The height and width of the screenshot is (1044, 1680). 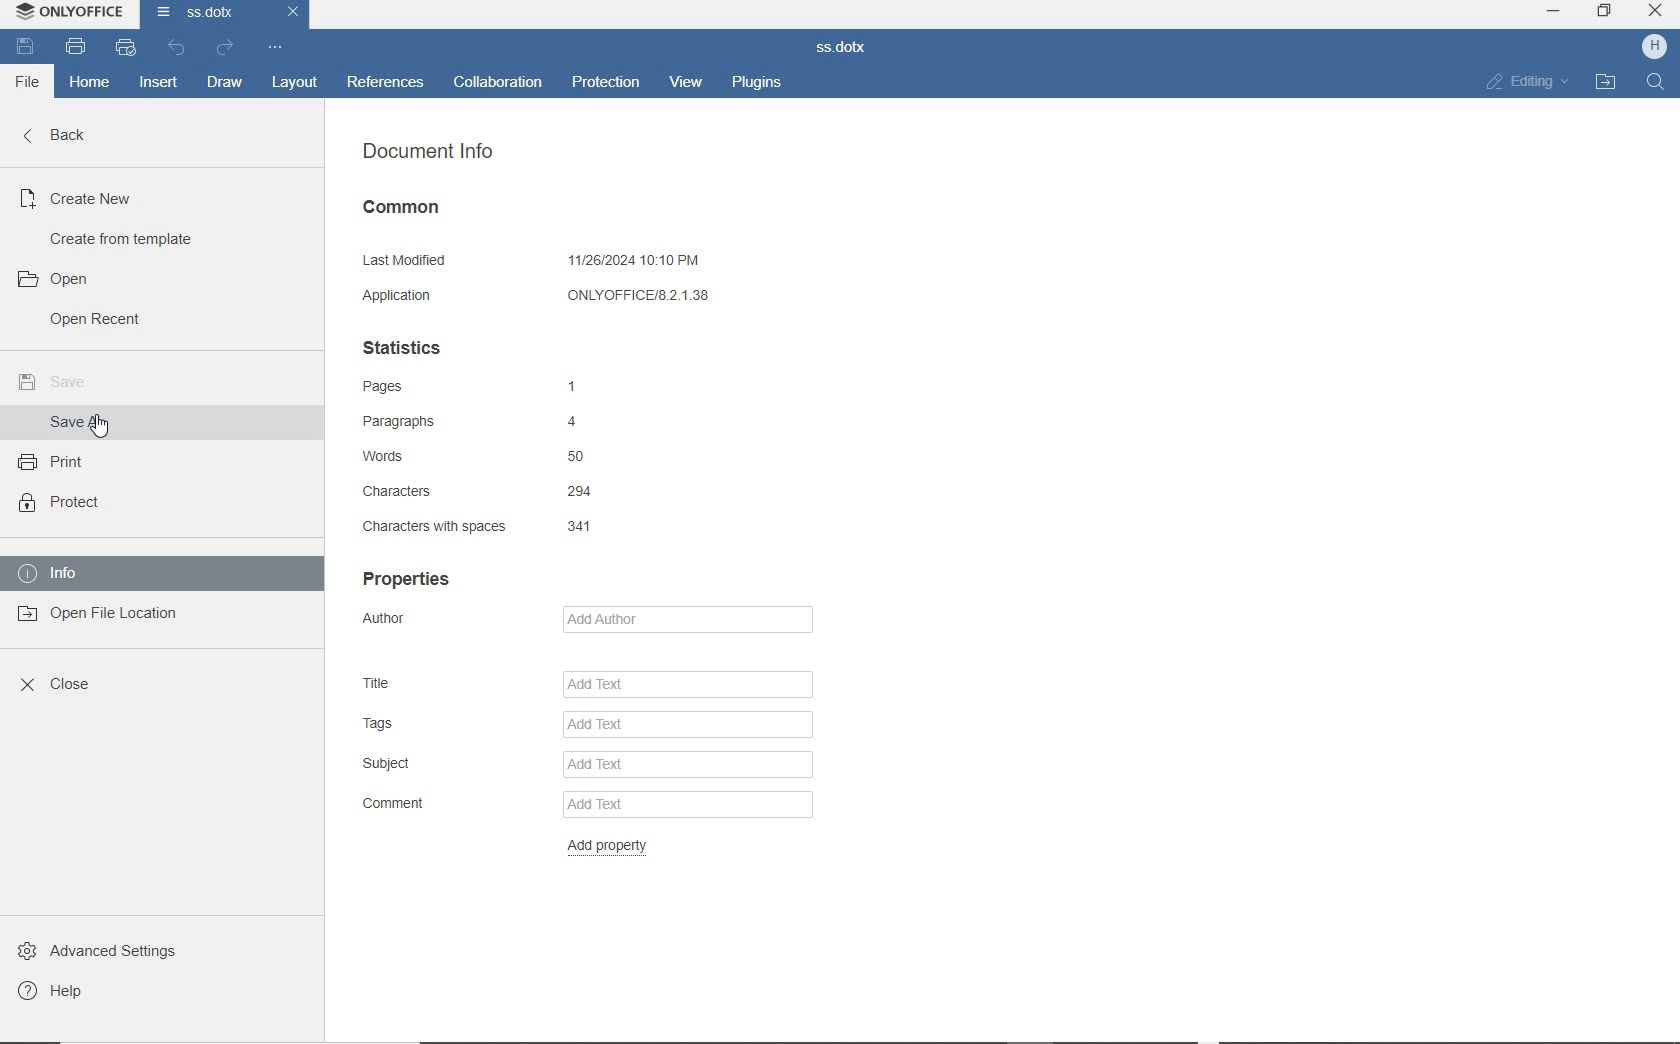 What do you see at coordinates (1656, 46) in the screenshot?
I see `HP` at bounding box center [1656, 46].